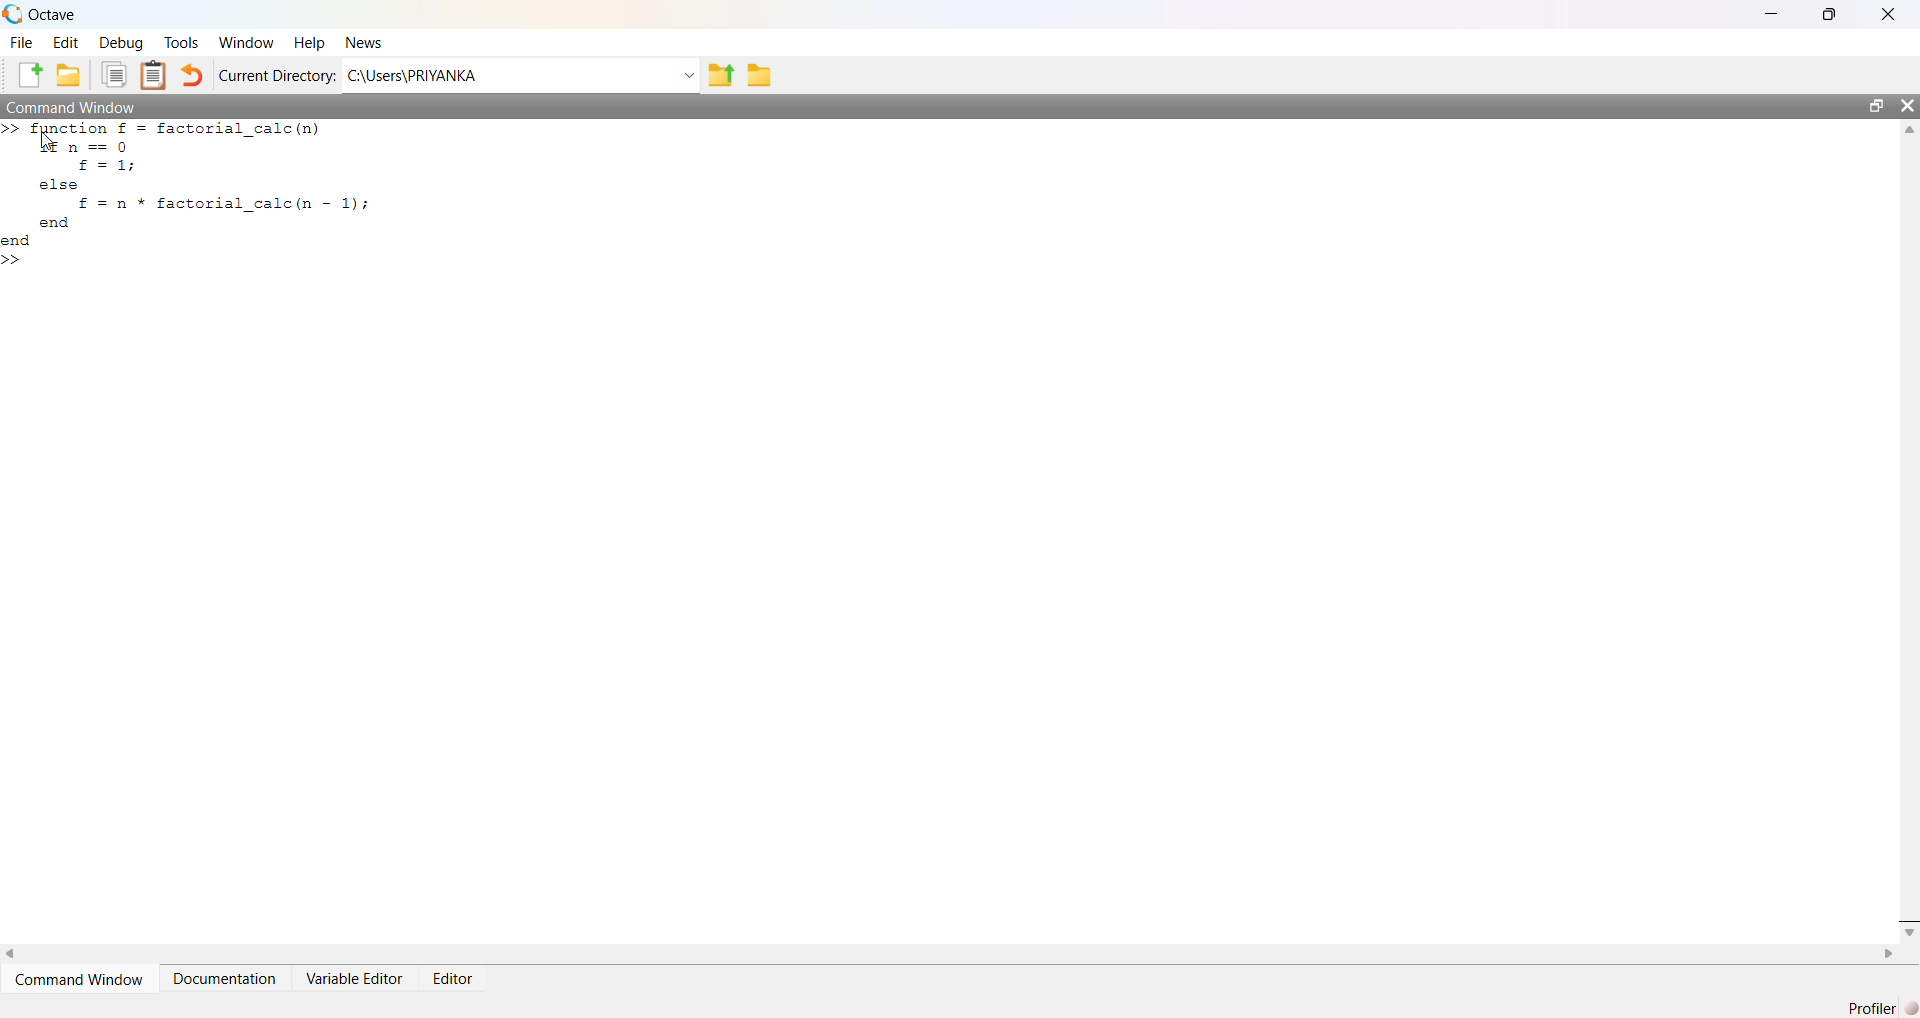  I want to click on clip board, so click(153, 74).